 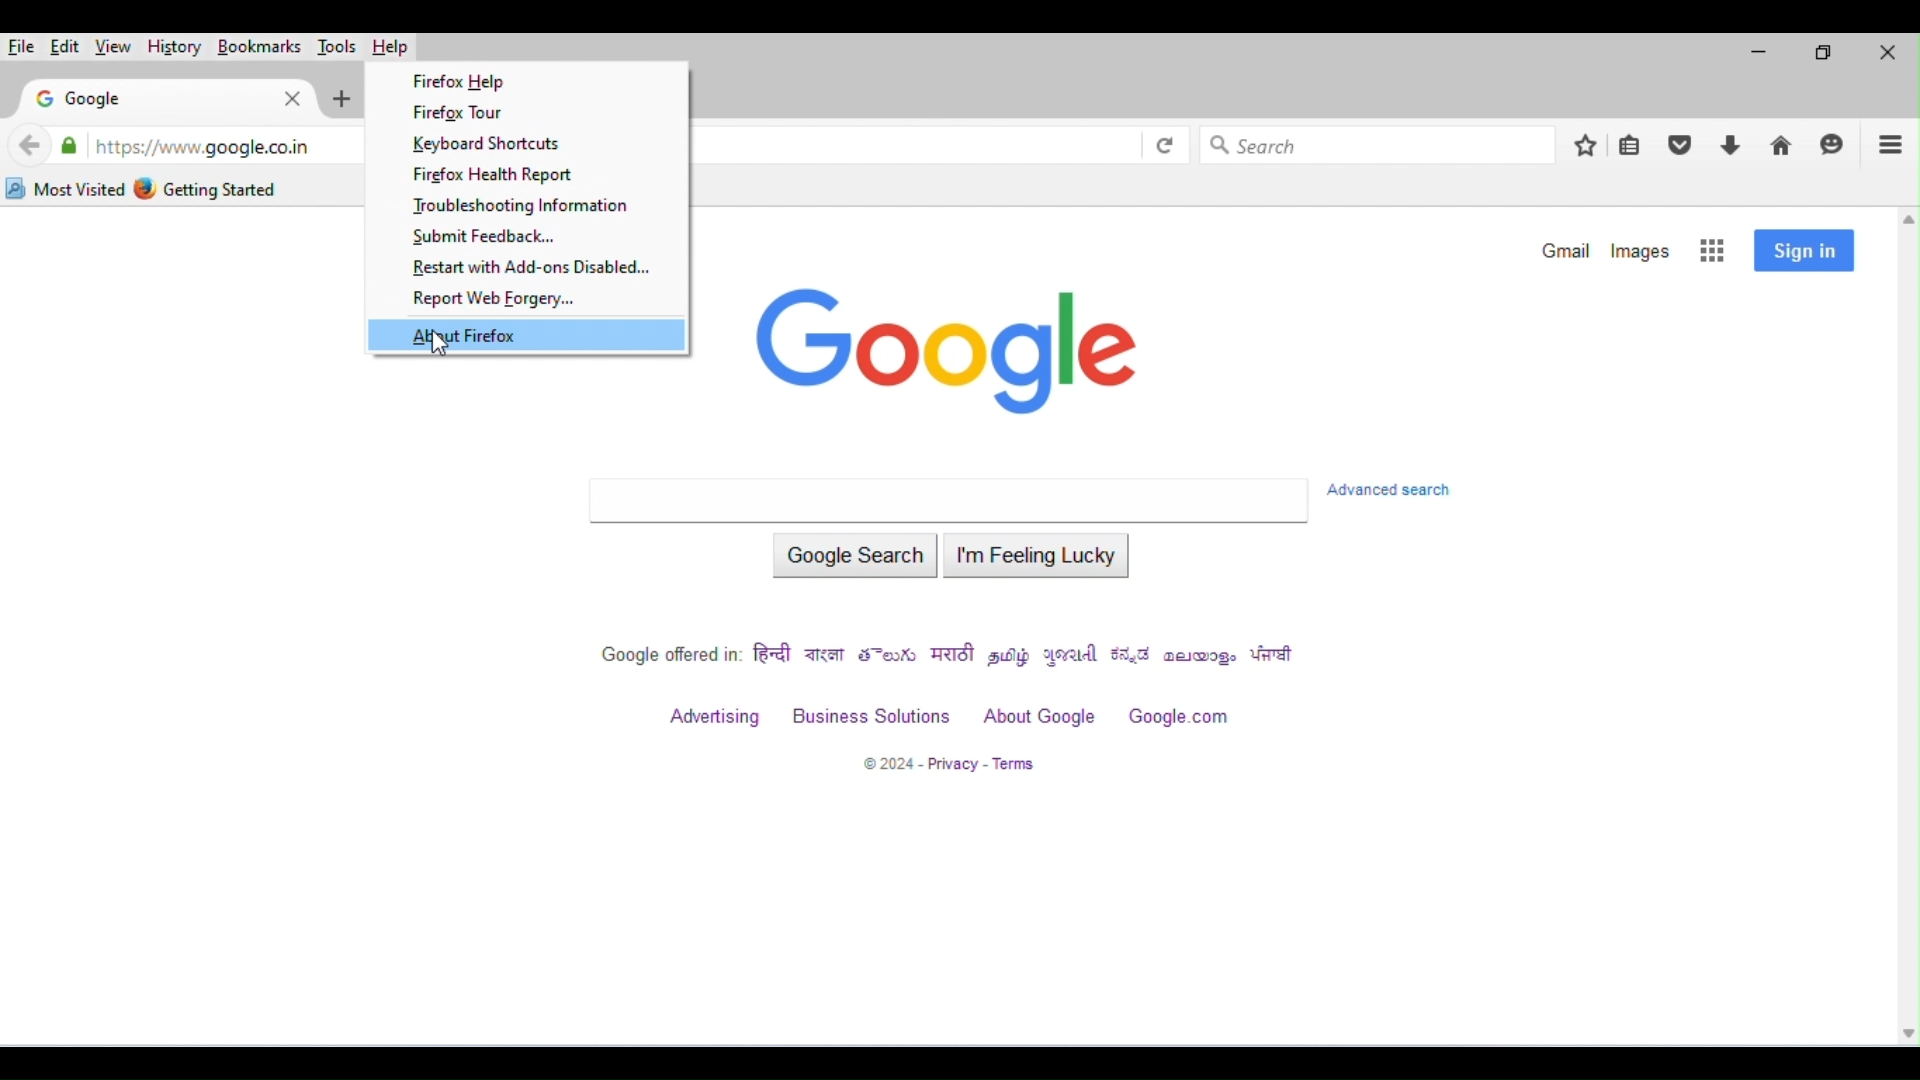 What do you see at coordinates (1835, 145) in the screenshot?
I see `start a chat` at bounding box center [1835, 145].